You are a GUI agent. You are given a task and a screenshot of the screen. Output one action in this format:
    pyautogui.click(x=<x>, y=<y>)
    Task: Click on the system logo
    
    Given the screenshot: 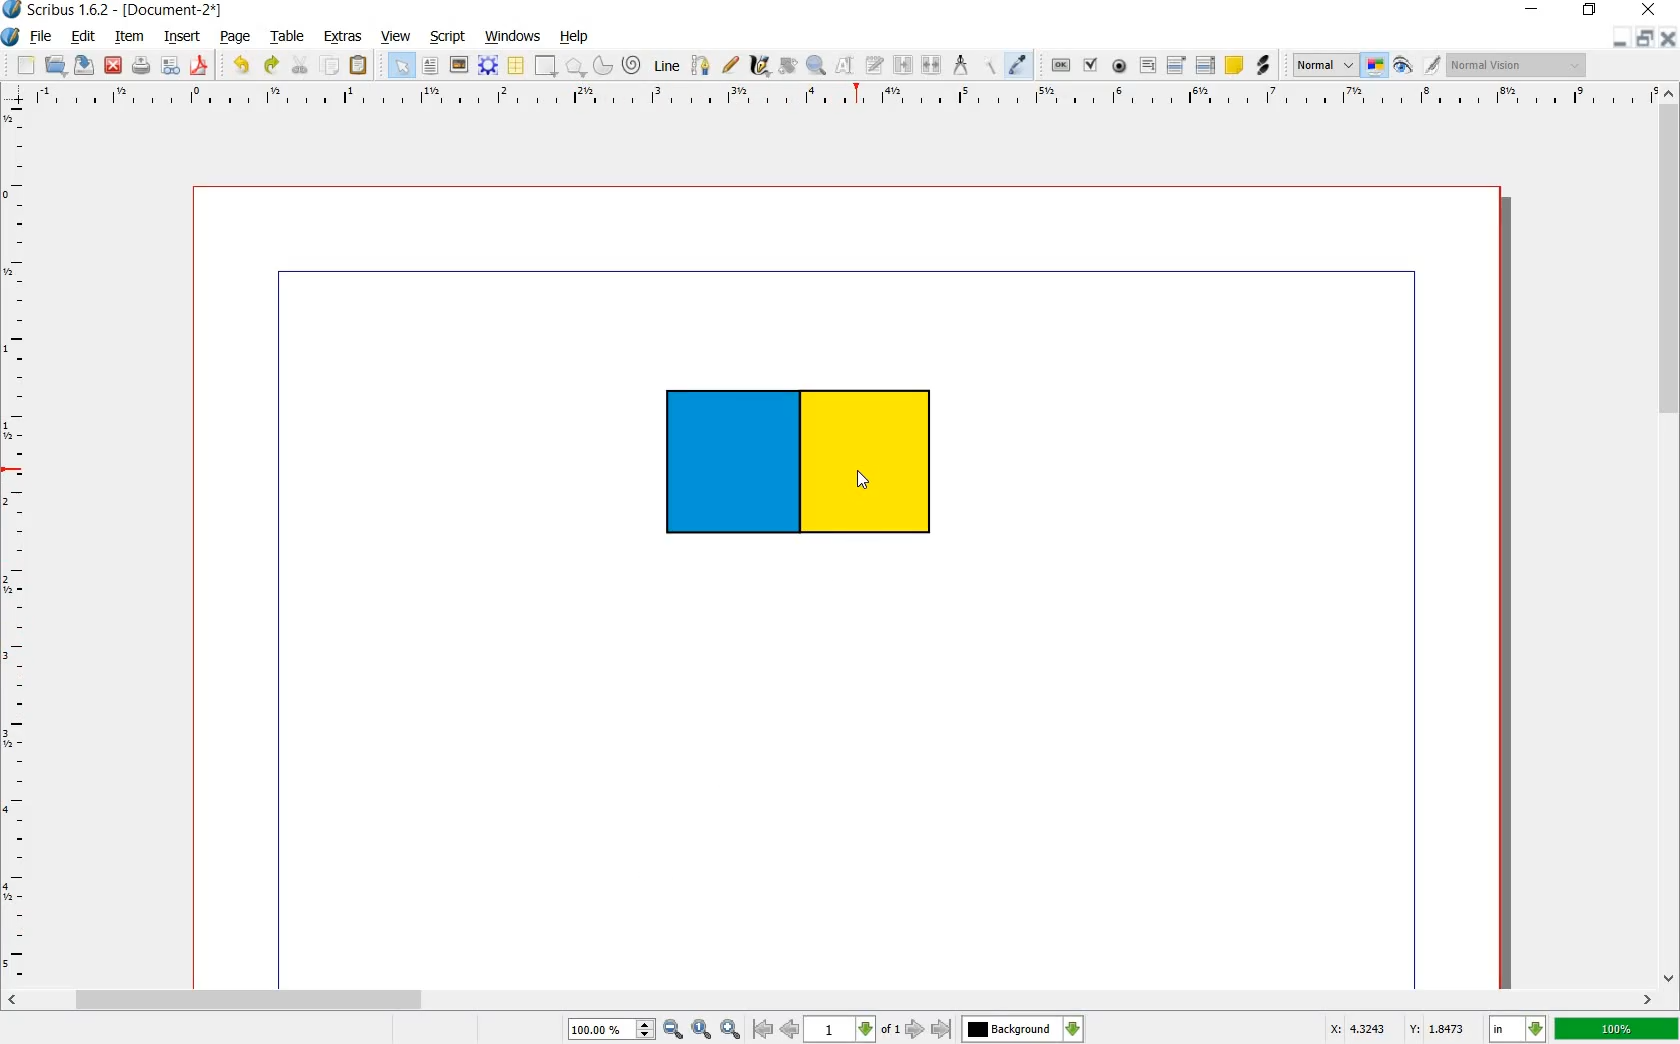 What is the action you would take?
    pyautogui.click(x=12, y=37)
    